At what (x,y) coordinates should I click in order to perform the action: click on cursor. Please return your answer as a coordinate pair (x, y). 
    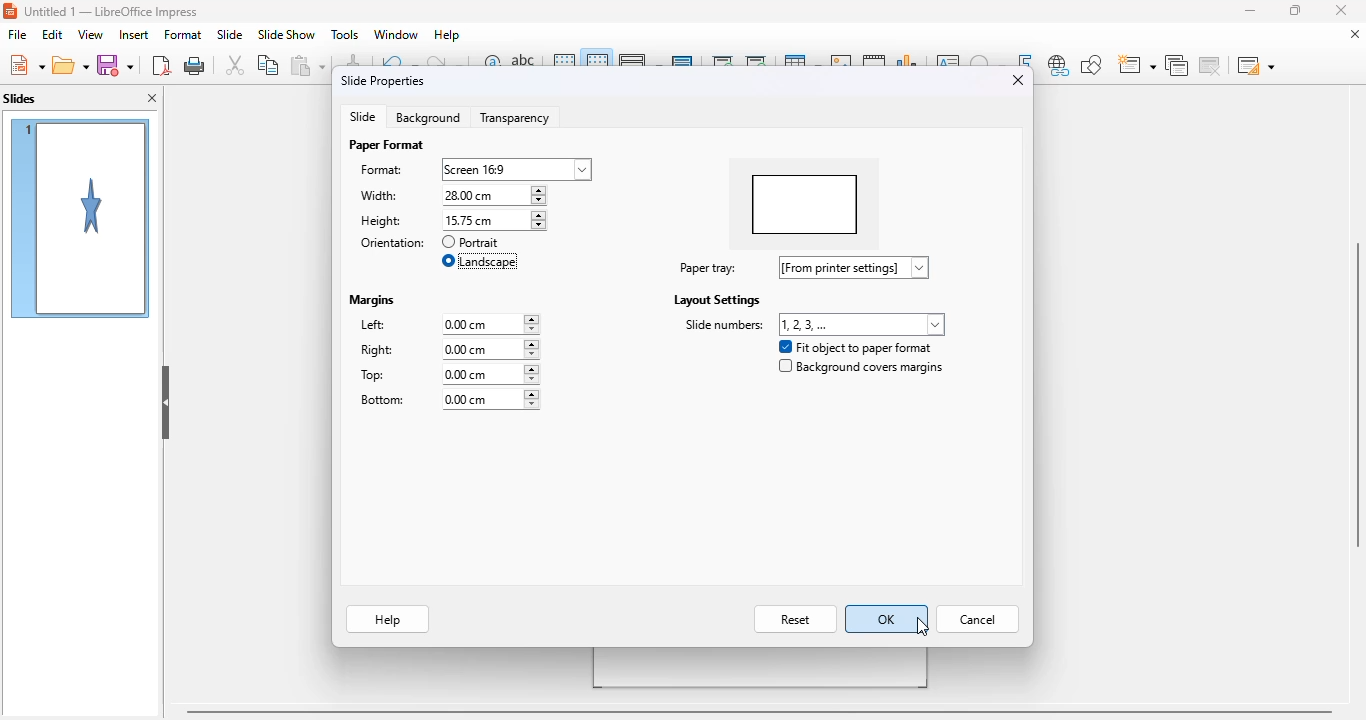
    Looking at the image, I should click on (120, 287).